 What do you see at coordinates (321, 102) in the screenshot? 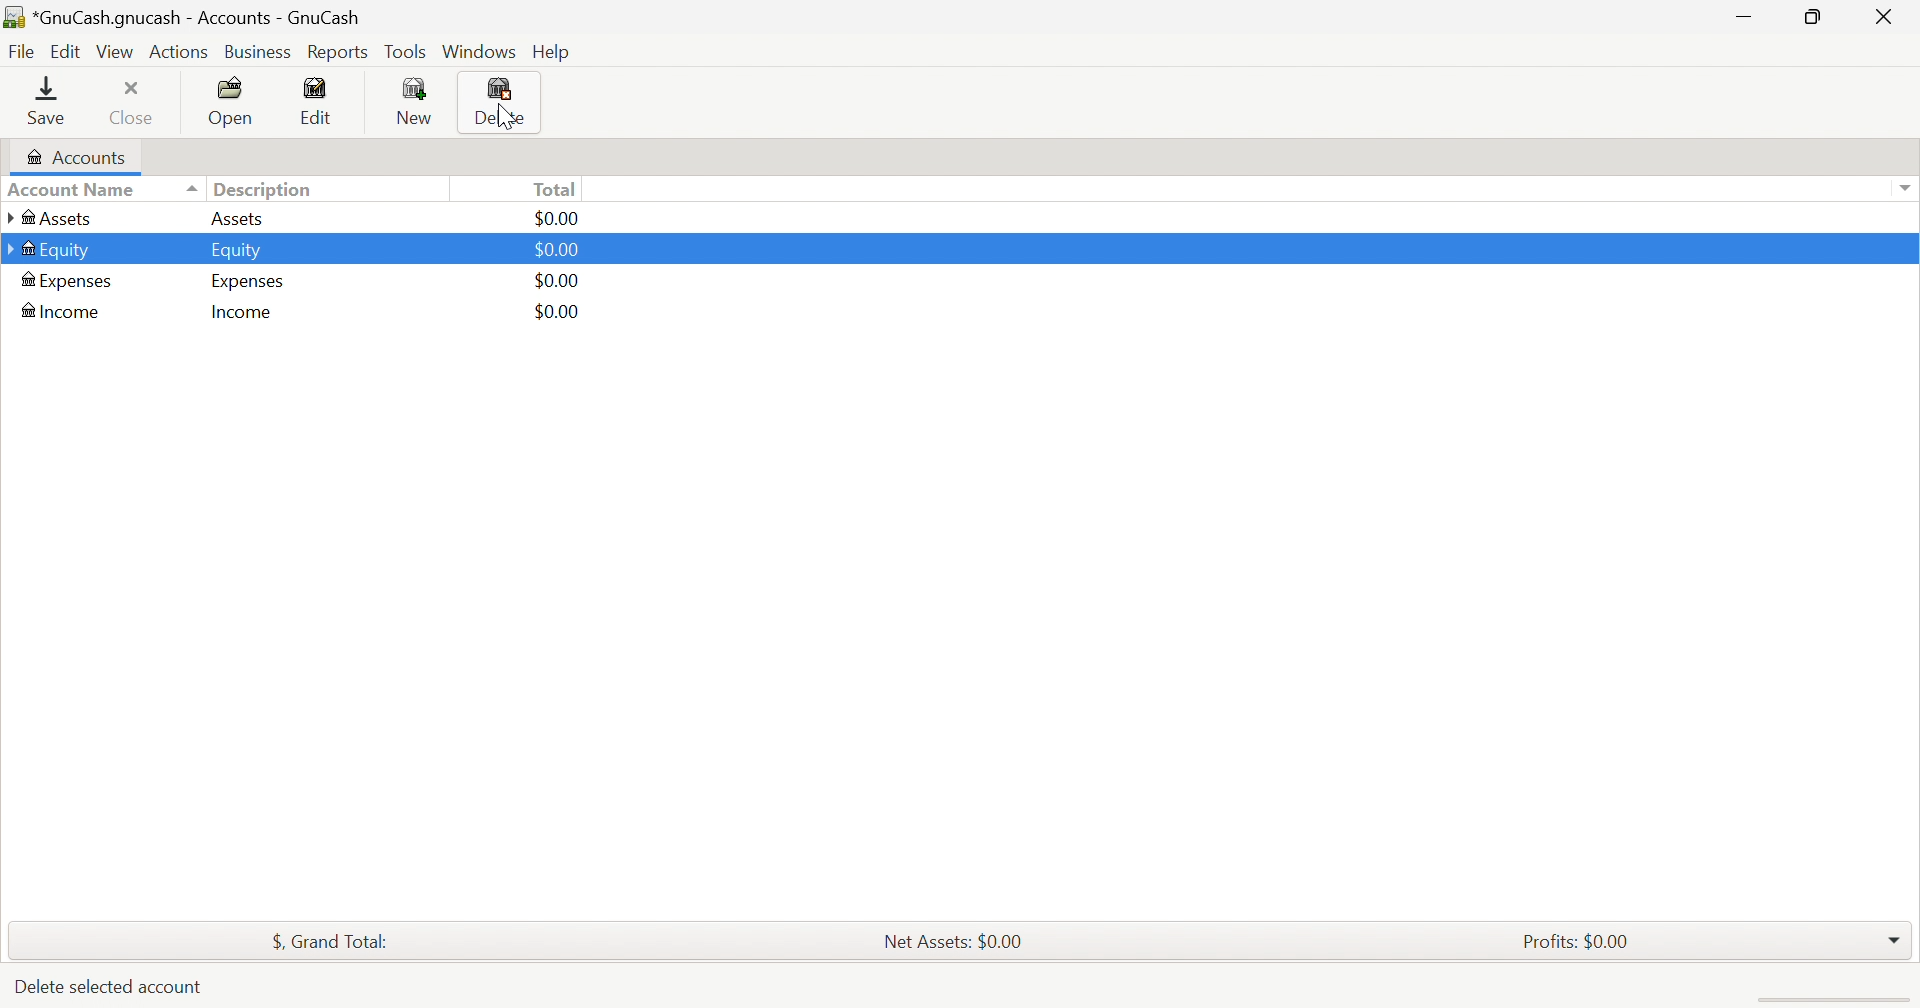
I see `Edit` at bounding box center [321, 102].